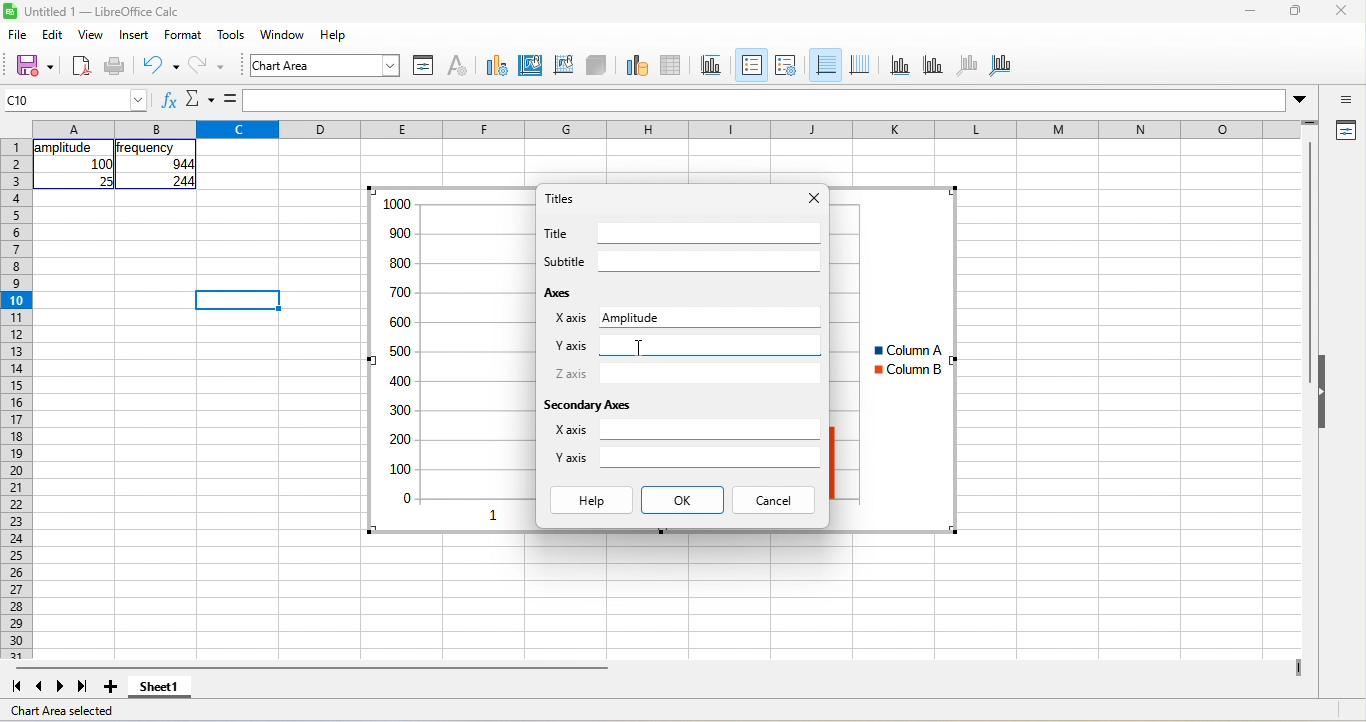 The image size is (1366, 722). What do you see at coordinates (640, 348) in the screenshot?
I see `Cursor` at bounding box center [640, 348].